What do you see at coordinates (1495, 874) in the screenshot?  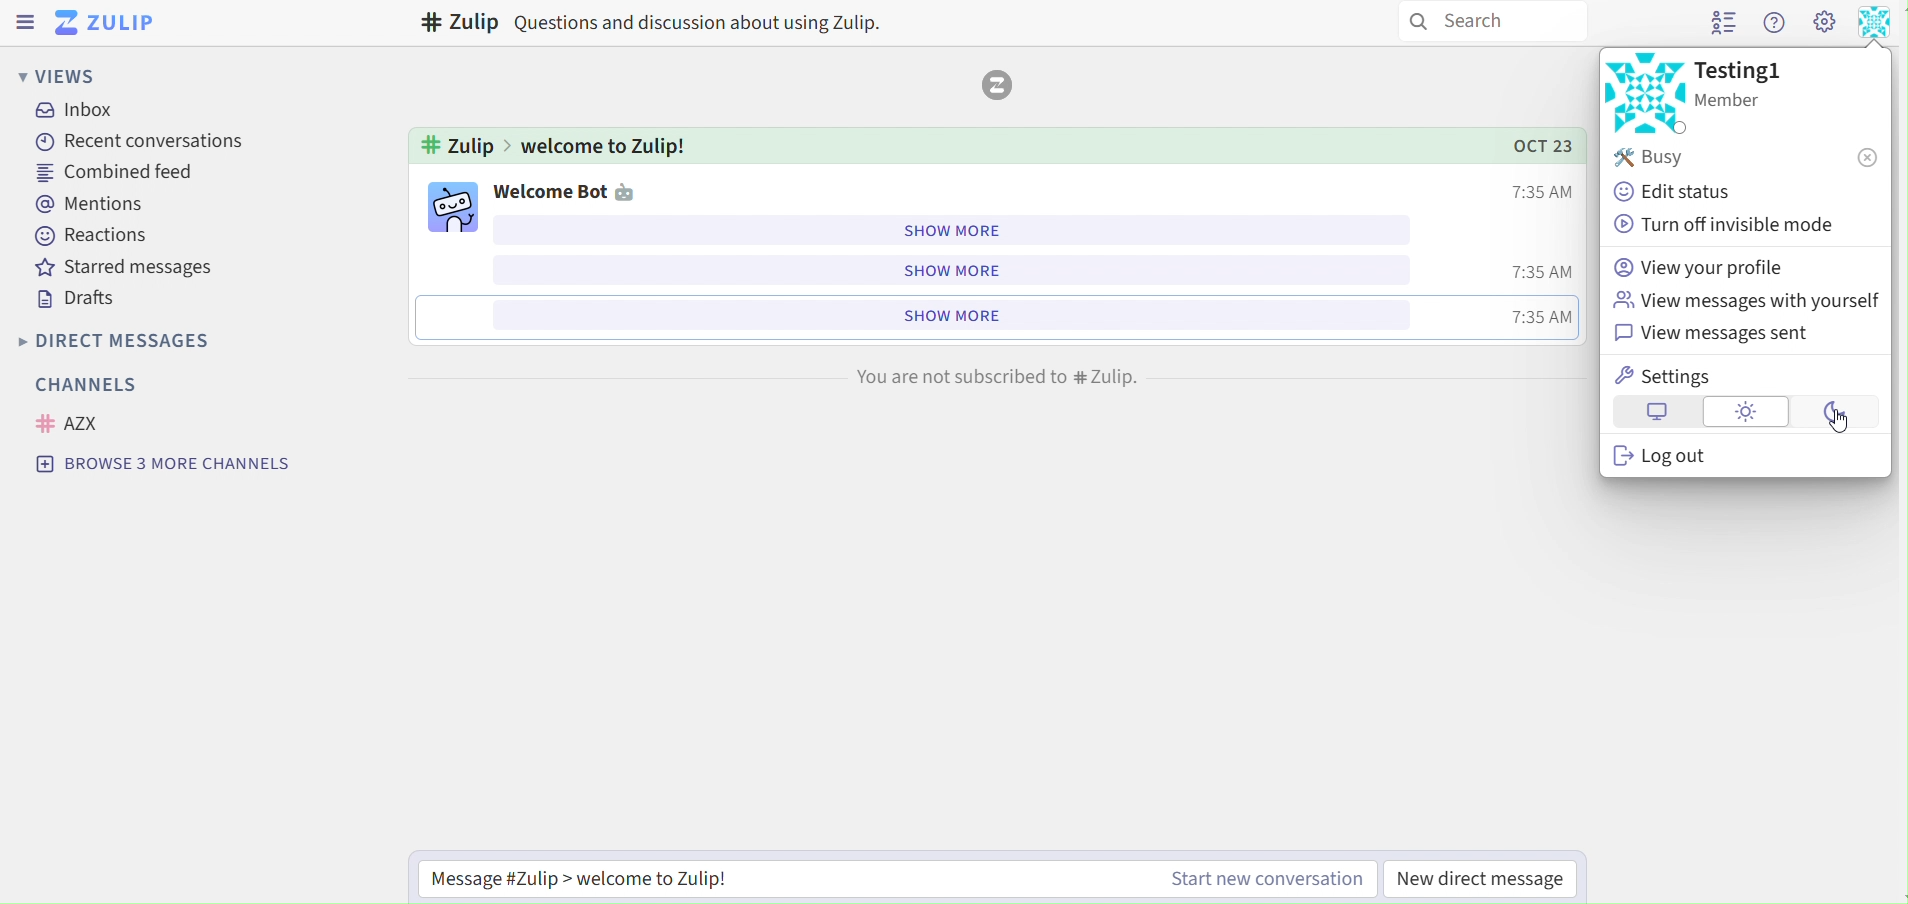 I see `new direct message` at bounding box center [1495, 874].